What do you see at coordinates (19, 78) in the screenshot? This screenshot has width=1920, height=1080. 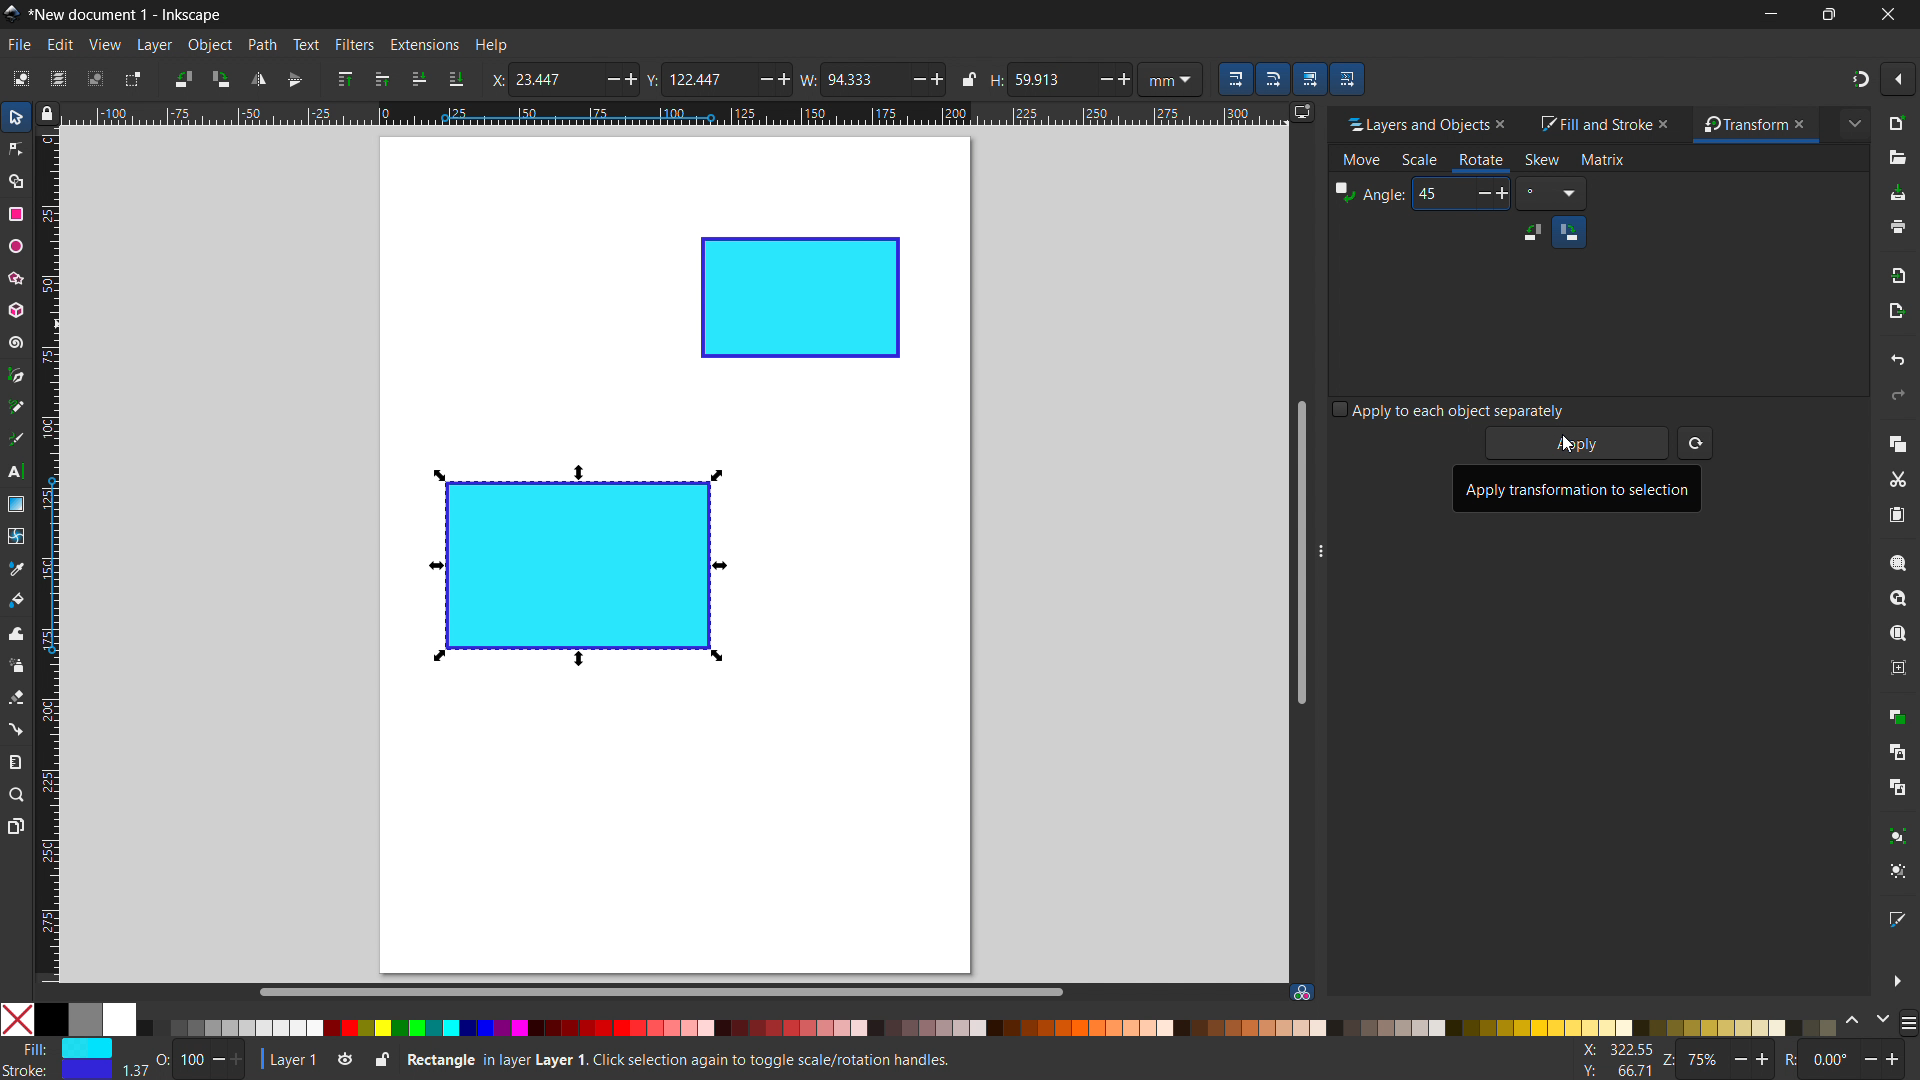 I see `select all` at bounding box center [19, 78].